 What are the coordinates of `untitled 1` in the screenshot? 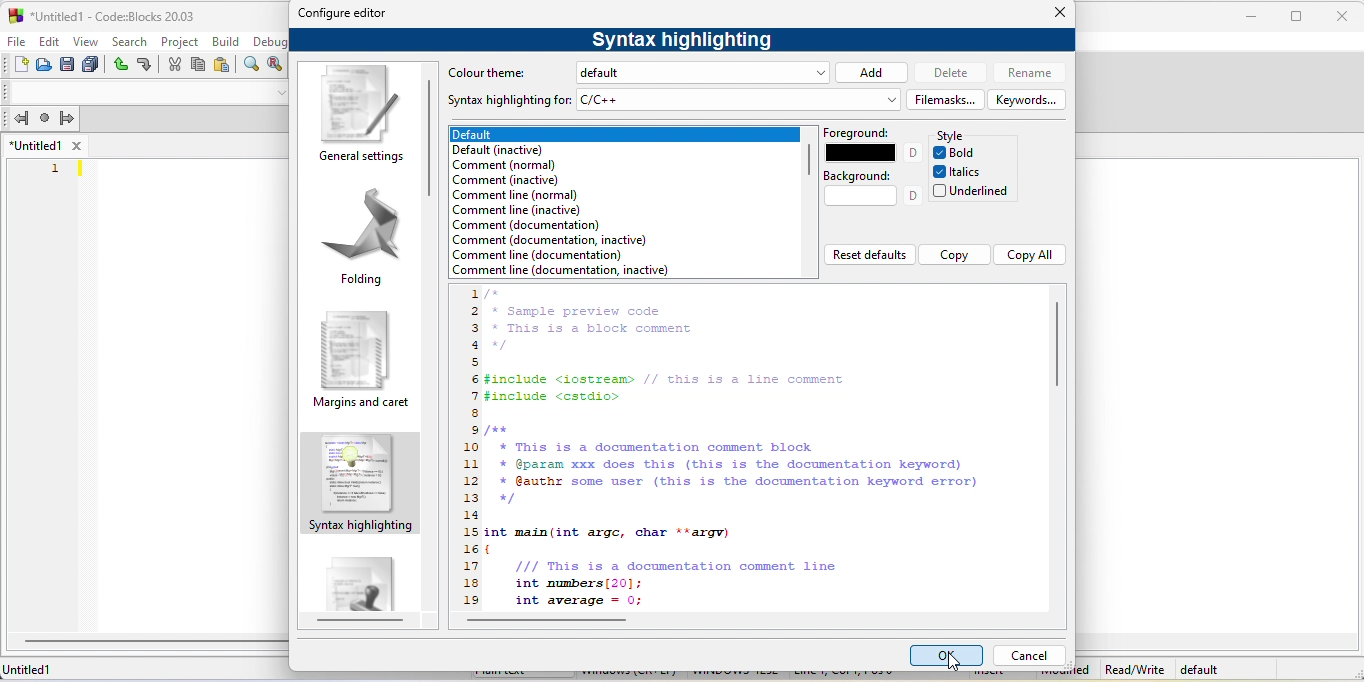 It's located at (28, 670).